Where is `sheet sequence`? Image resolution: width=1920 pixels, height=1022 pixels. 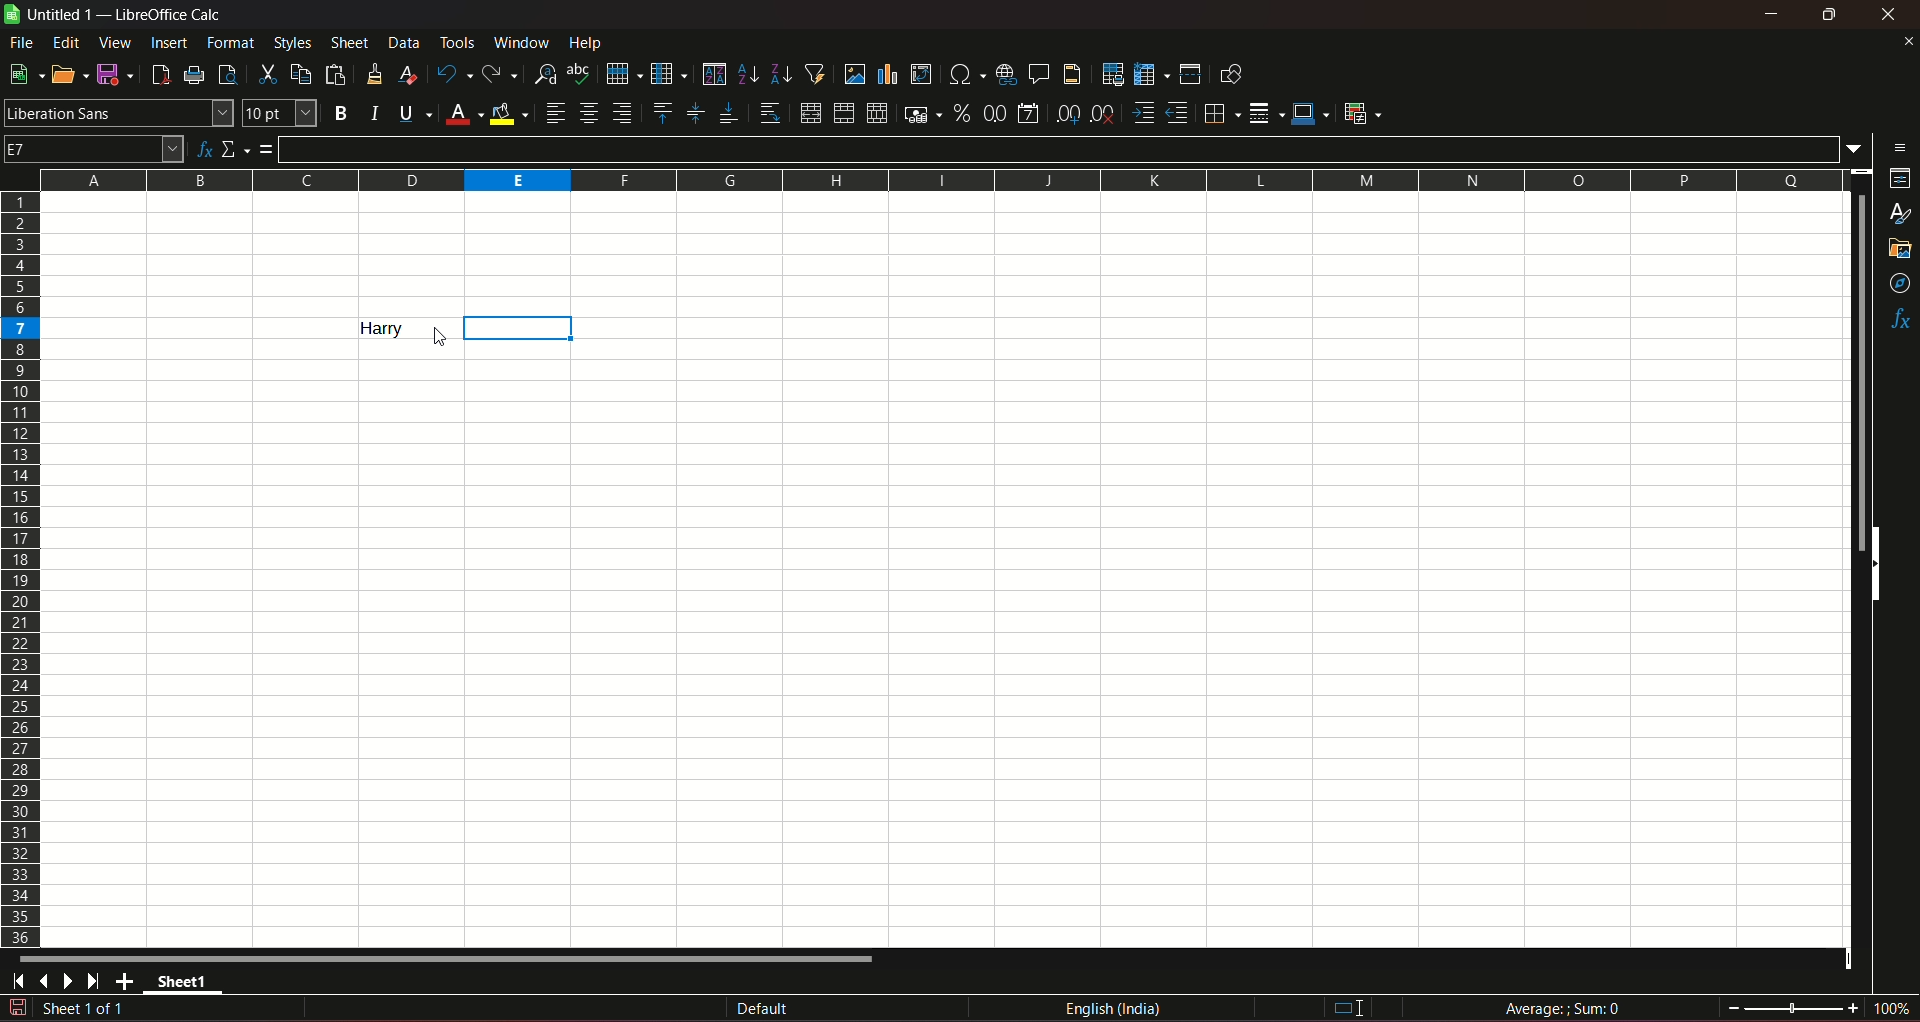
sheet sequence is located at coordinates (85, 1011).